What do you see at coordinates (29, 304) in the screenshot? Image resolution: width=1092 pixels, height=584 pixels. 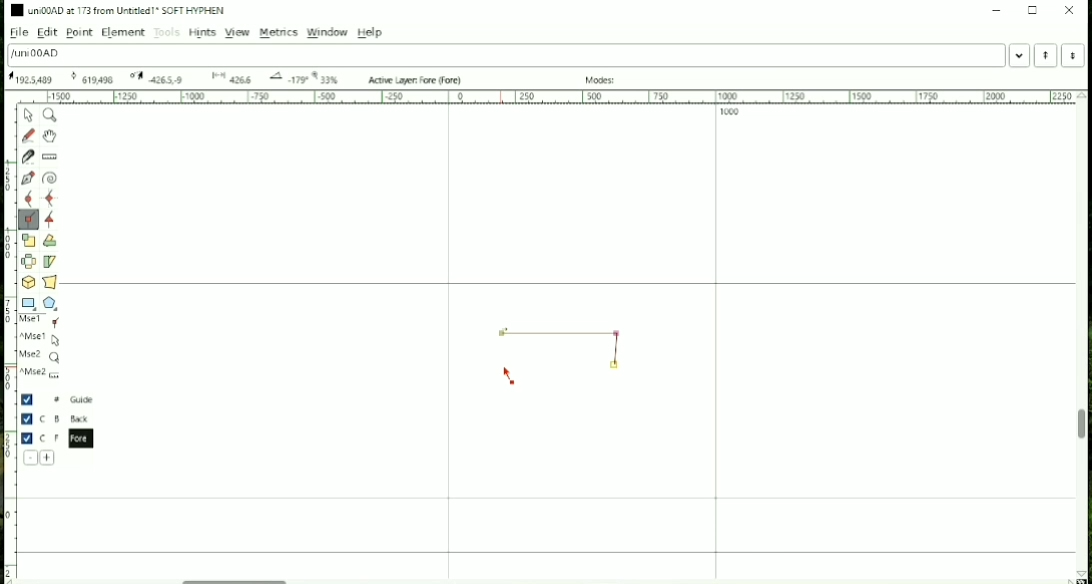 I see `Rectangle or Ellipse` at bounding box center [29, 304].